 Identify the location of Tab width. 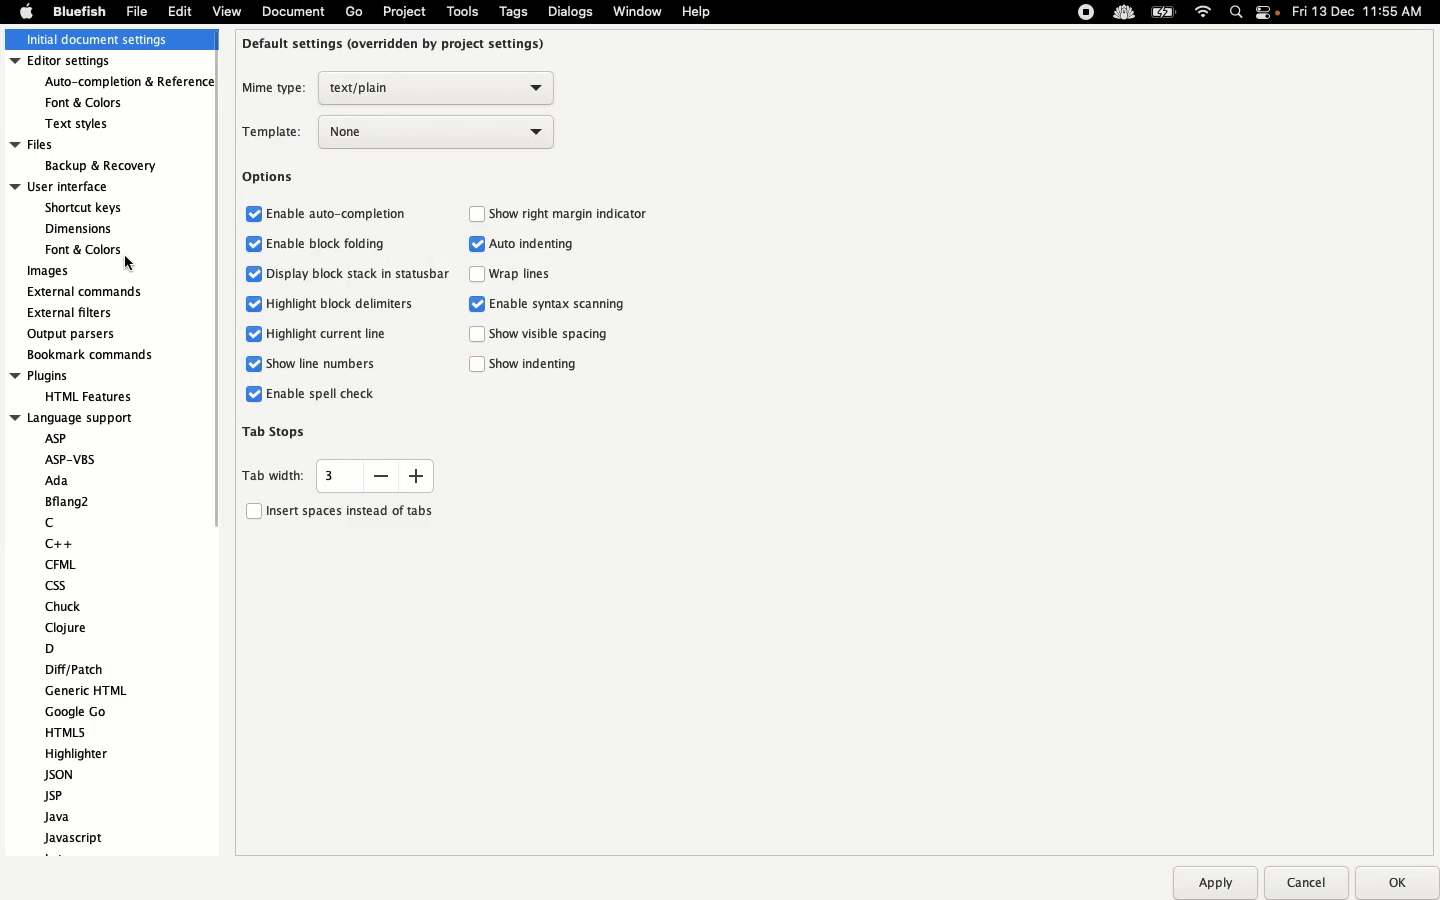
(337, 475).